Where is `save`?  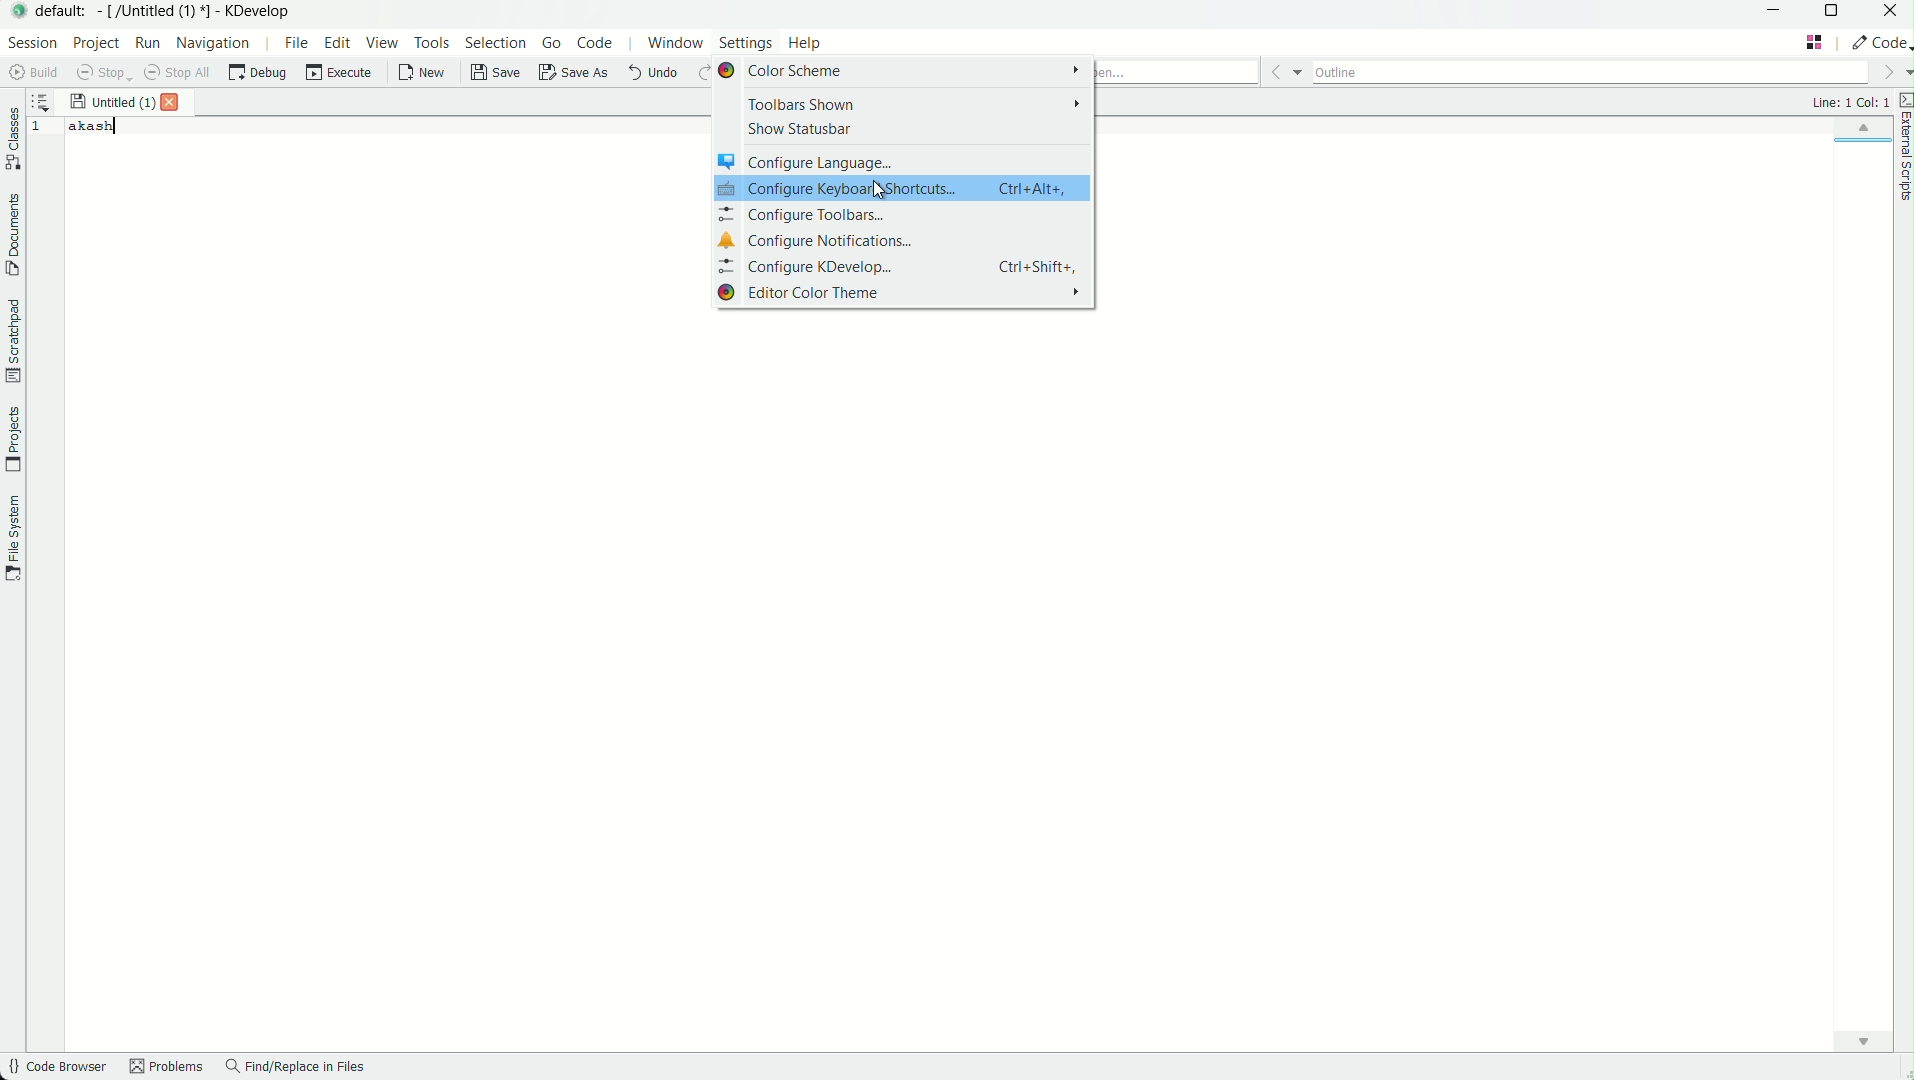 save is located at coordinates (497, 73).